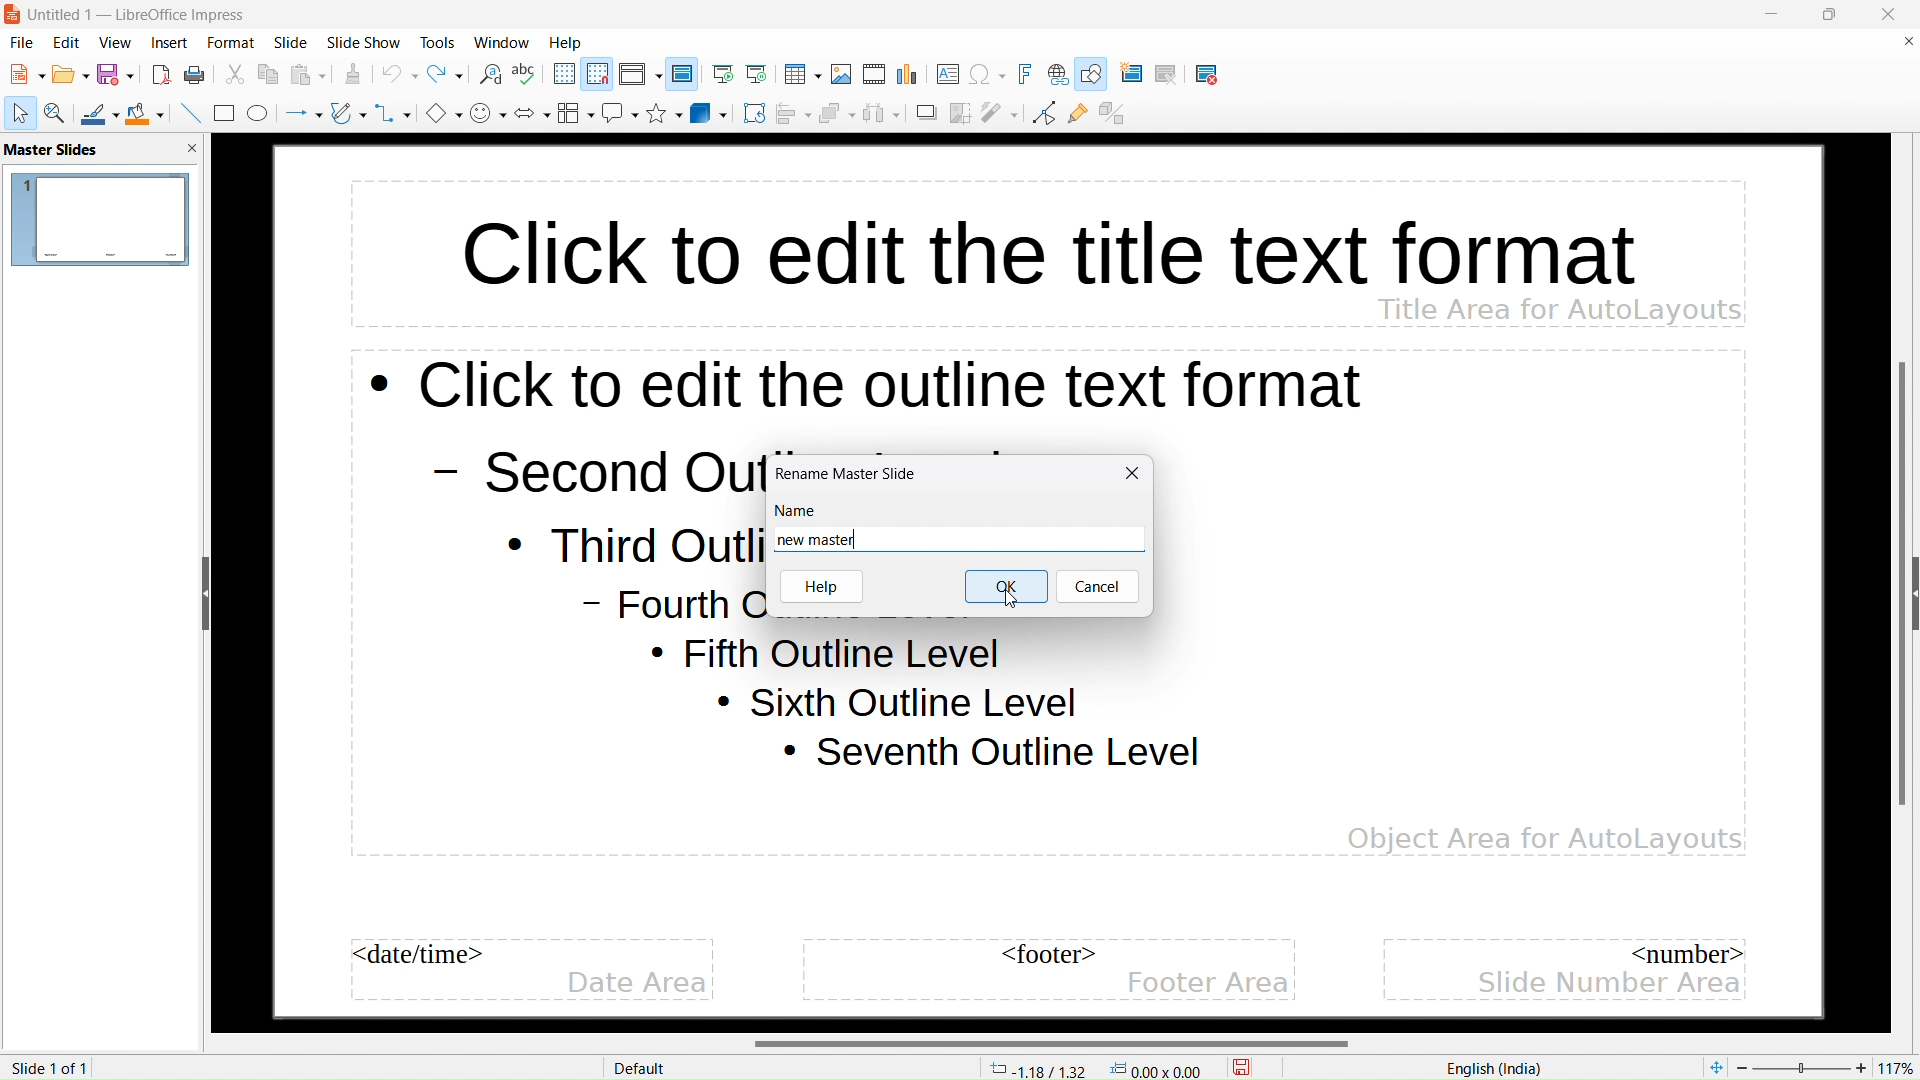  I want to click on callout shapes, so click(620, 113).